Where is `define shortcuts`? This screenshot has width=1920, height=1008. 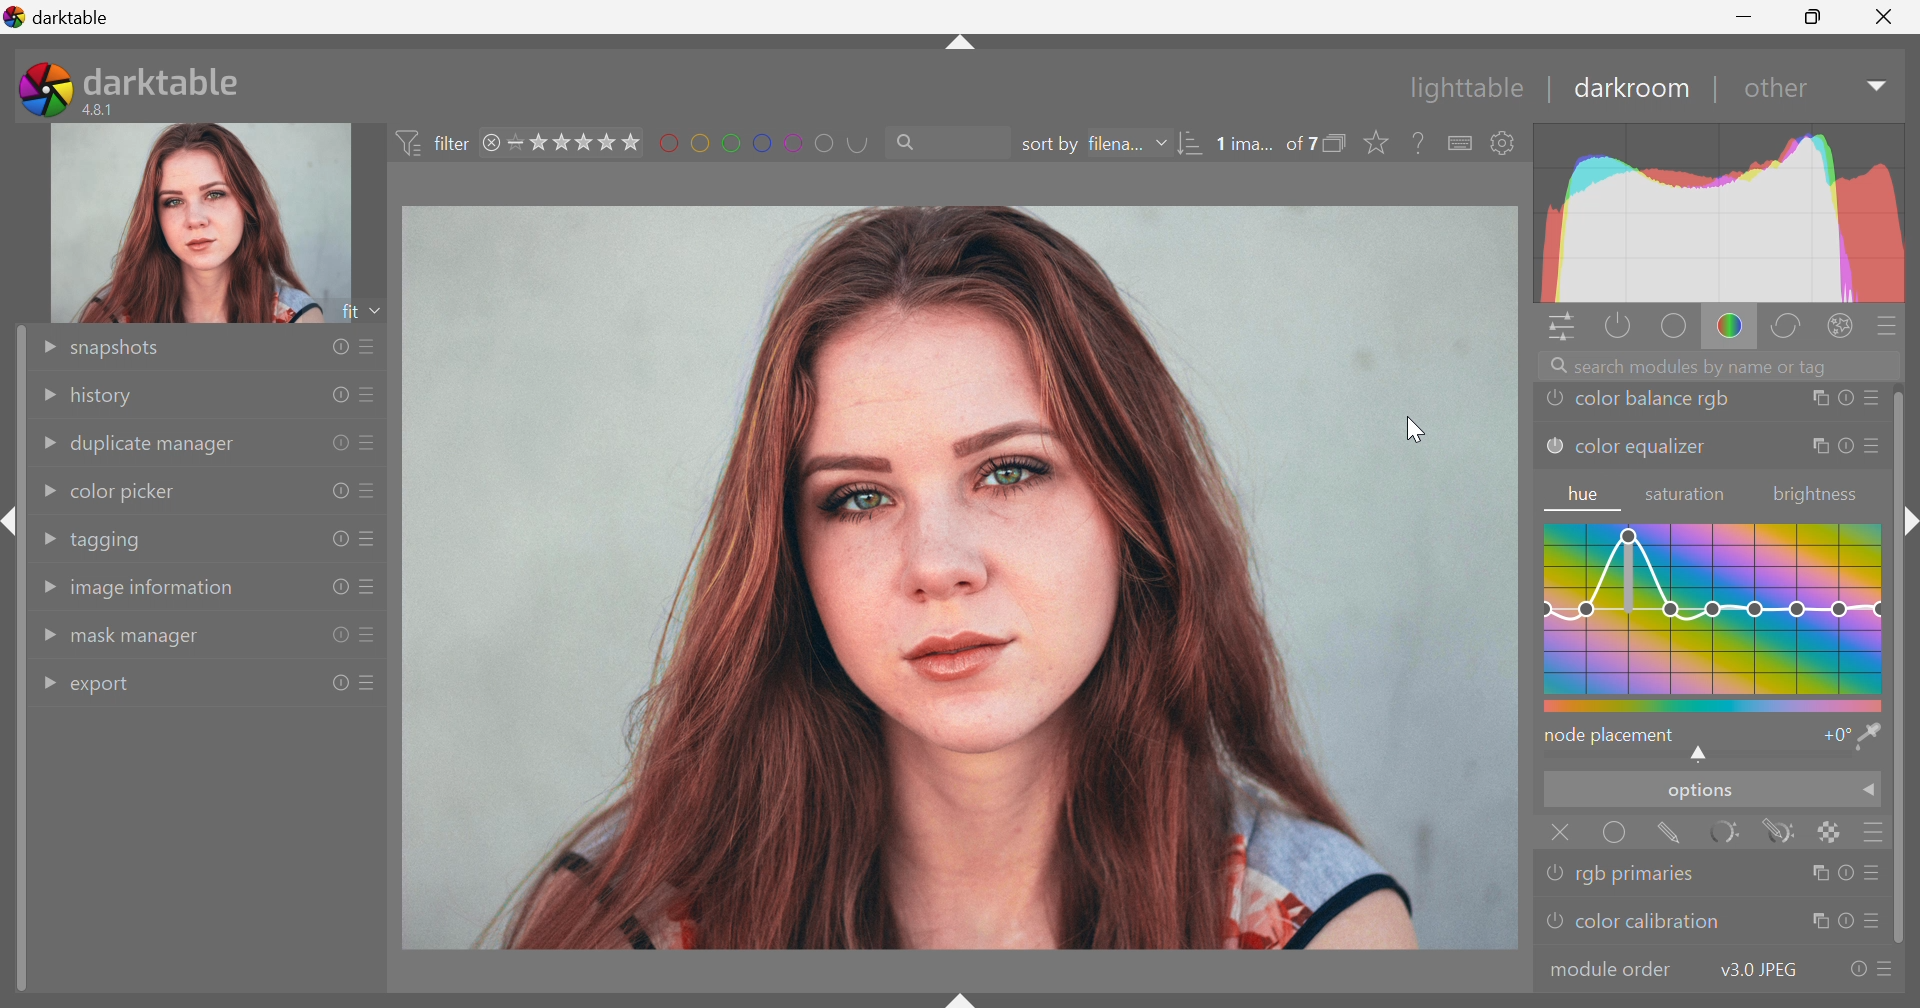 define shortcuts is located at coordinates (1462, 143).